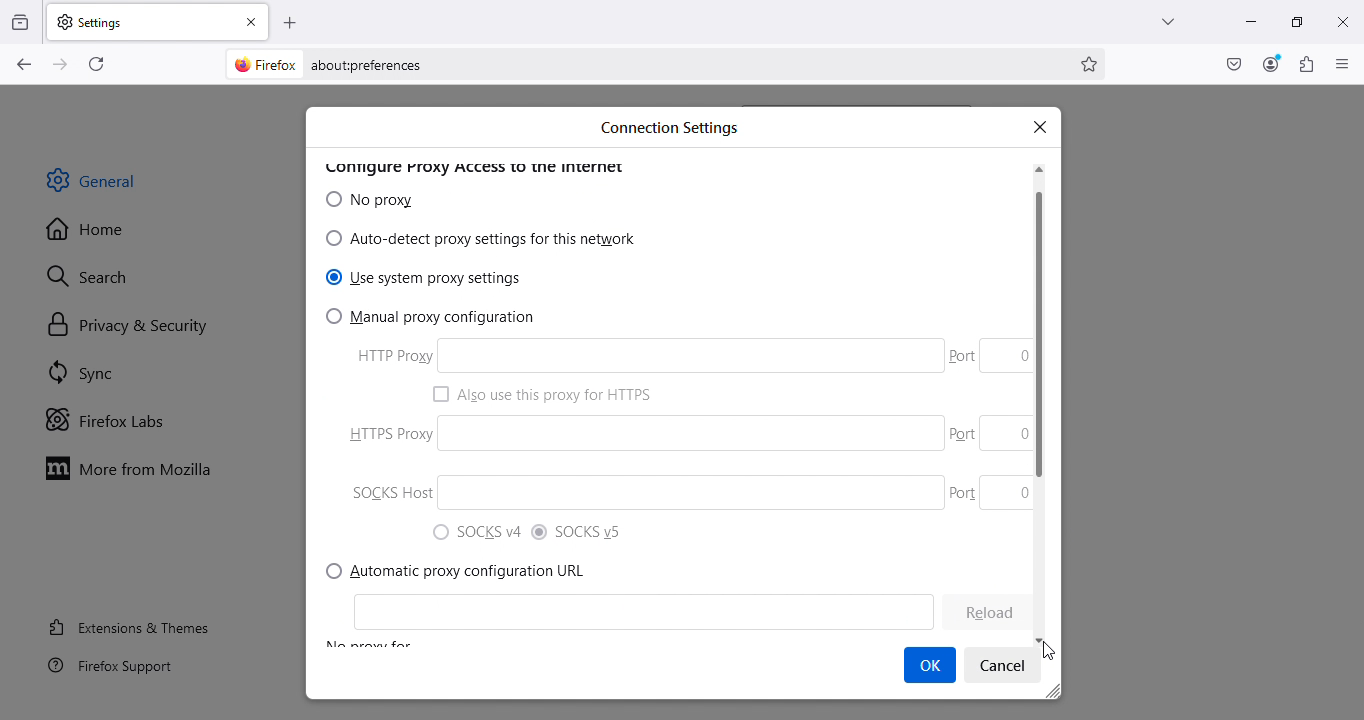 The image size is (1364, 720). What do you see at coordinates (625, 493) in the screenshot?
I see `SOCKS Host` at bounding box center [625, 493].